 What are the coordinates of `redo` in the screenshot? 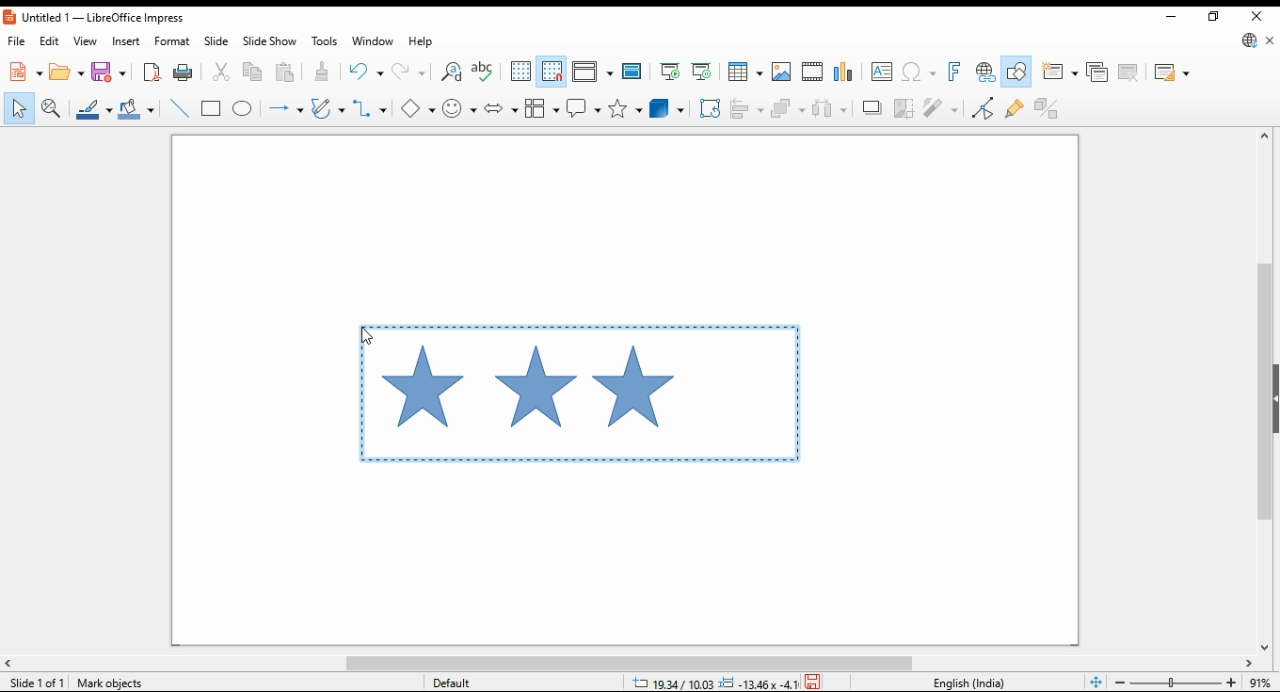 It's located at (410, 70).